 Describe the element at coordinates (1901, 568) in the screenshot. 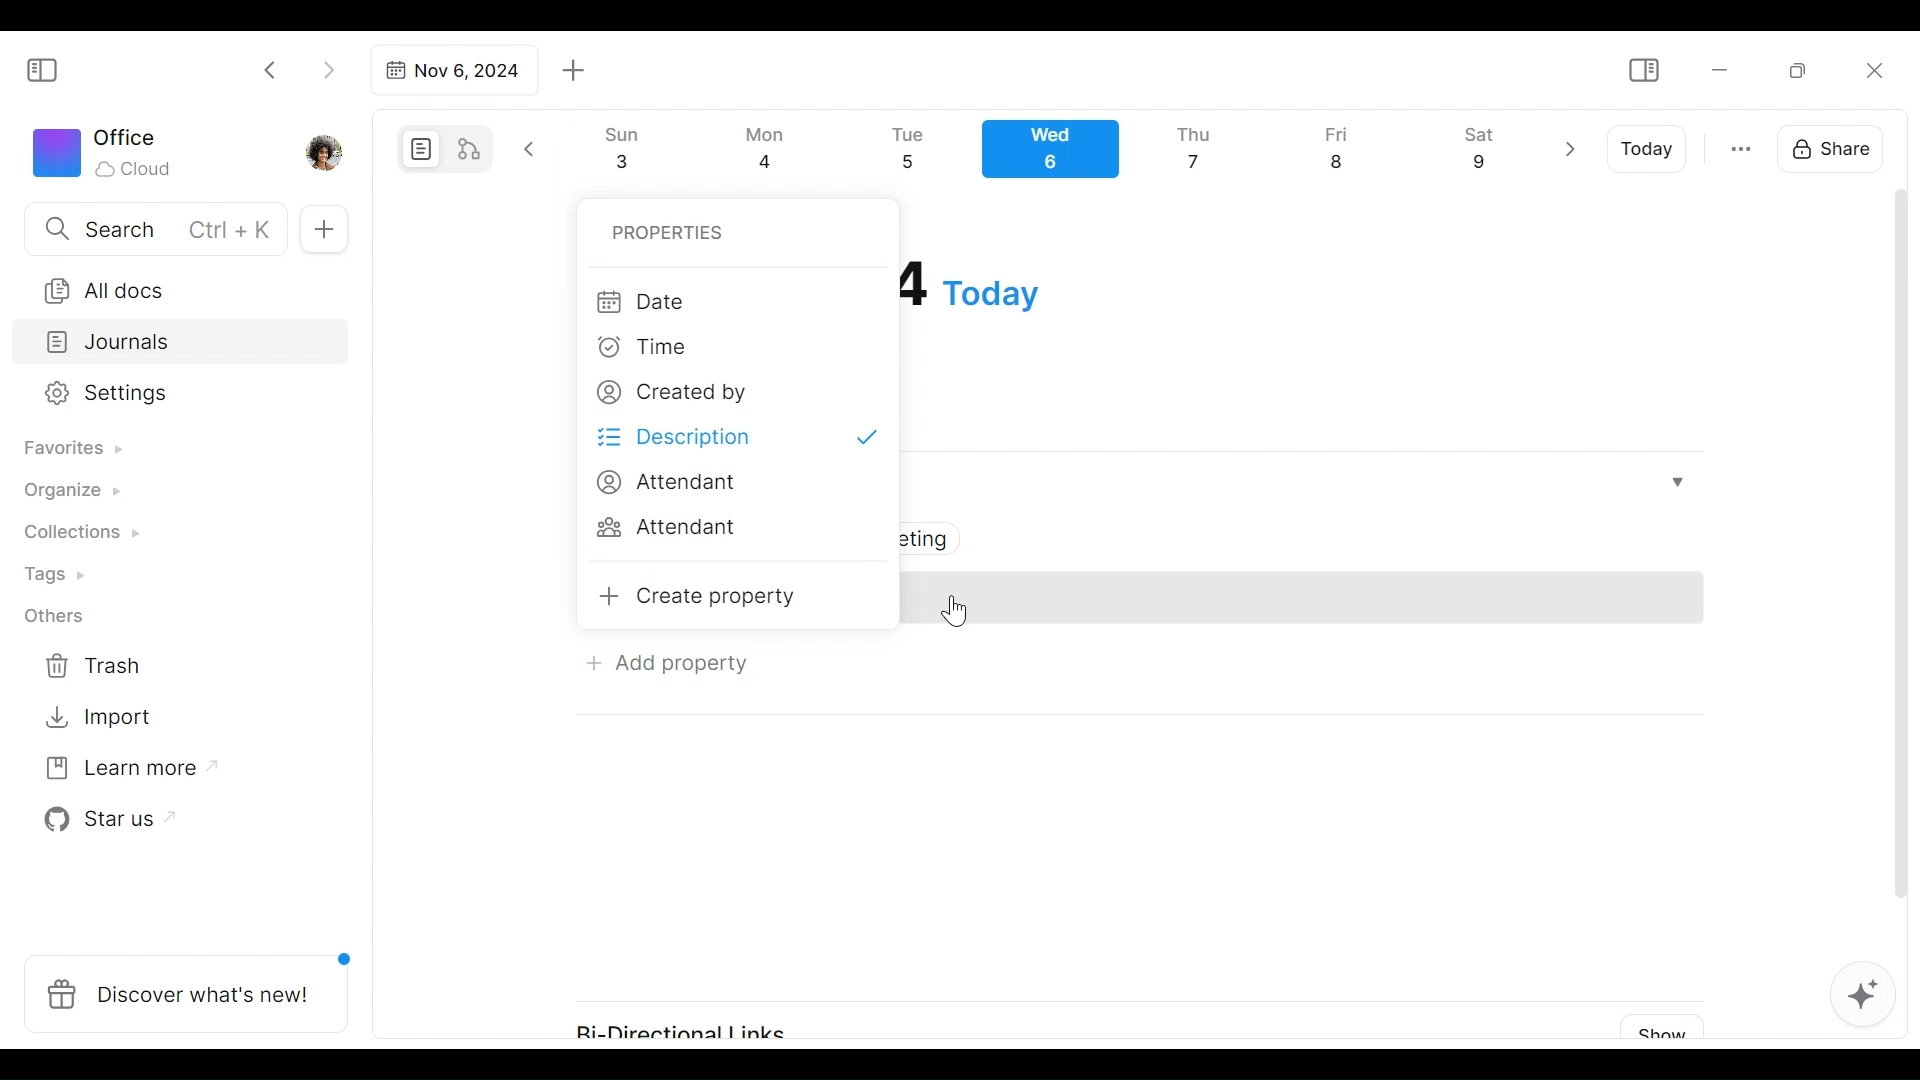

I see `vertical scrollbar` at that location.